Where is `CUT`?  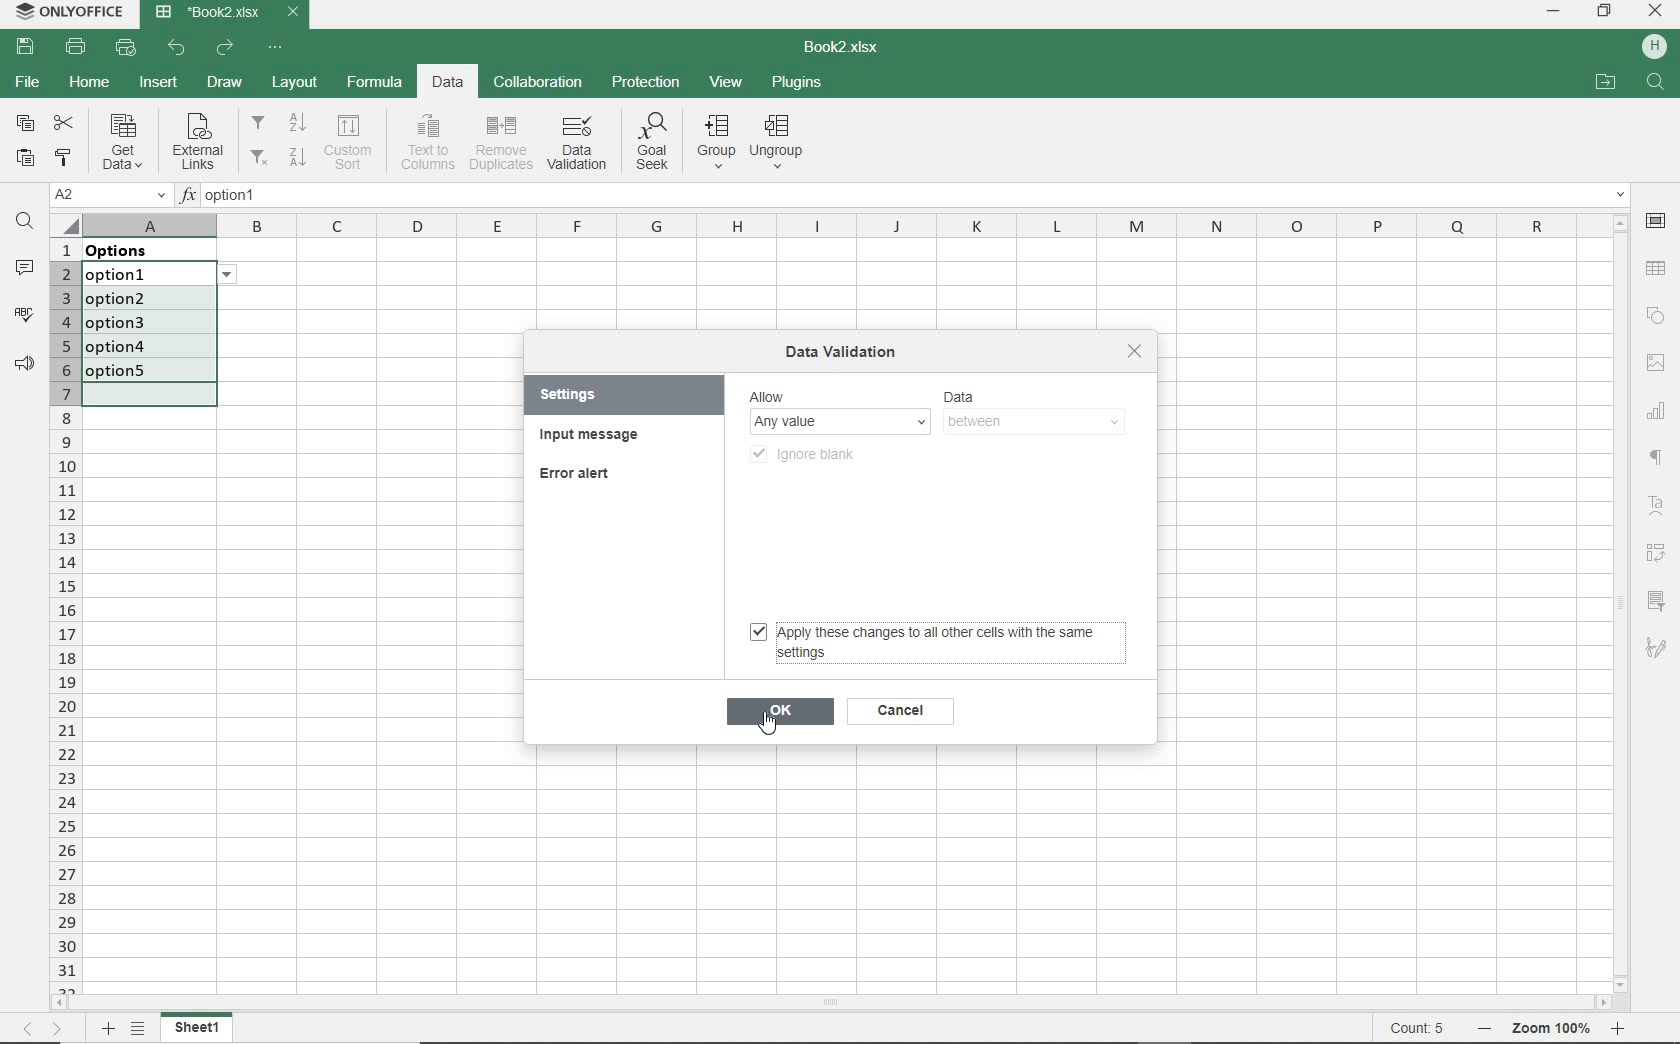 CUT is located at coordinates (63, 121).